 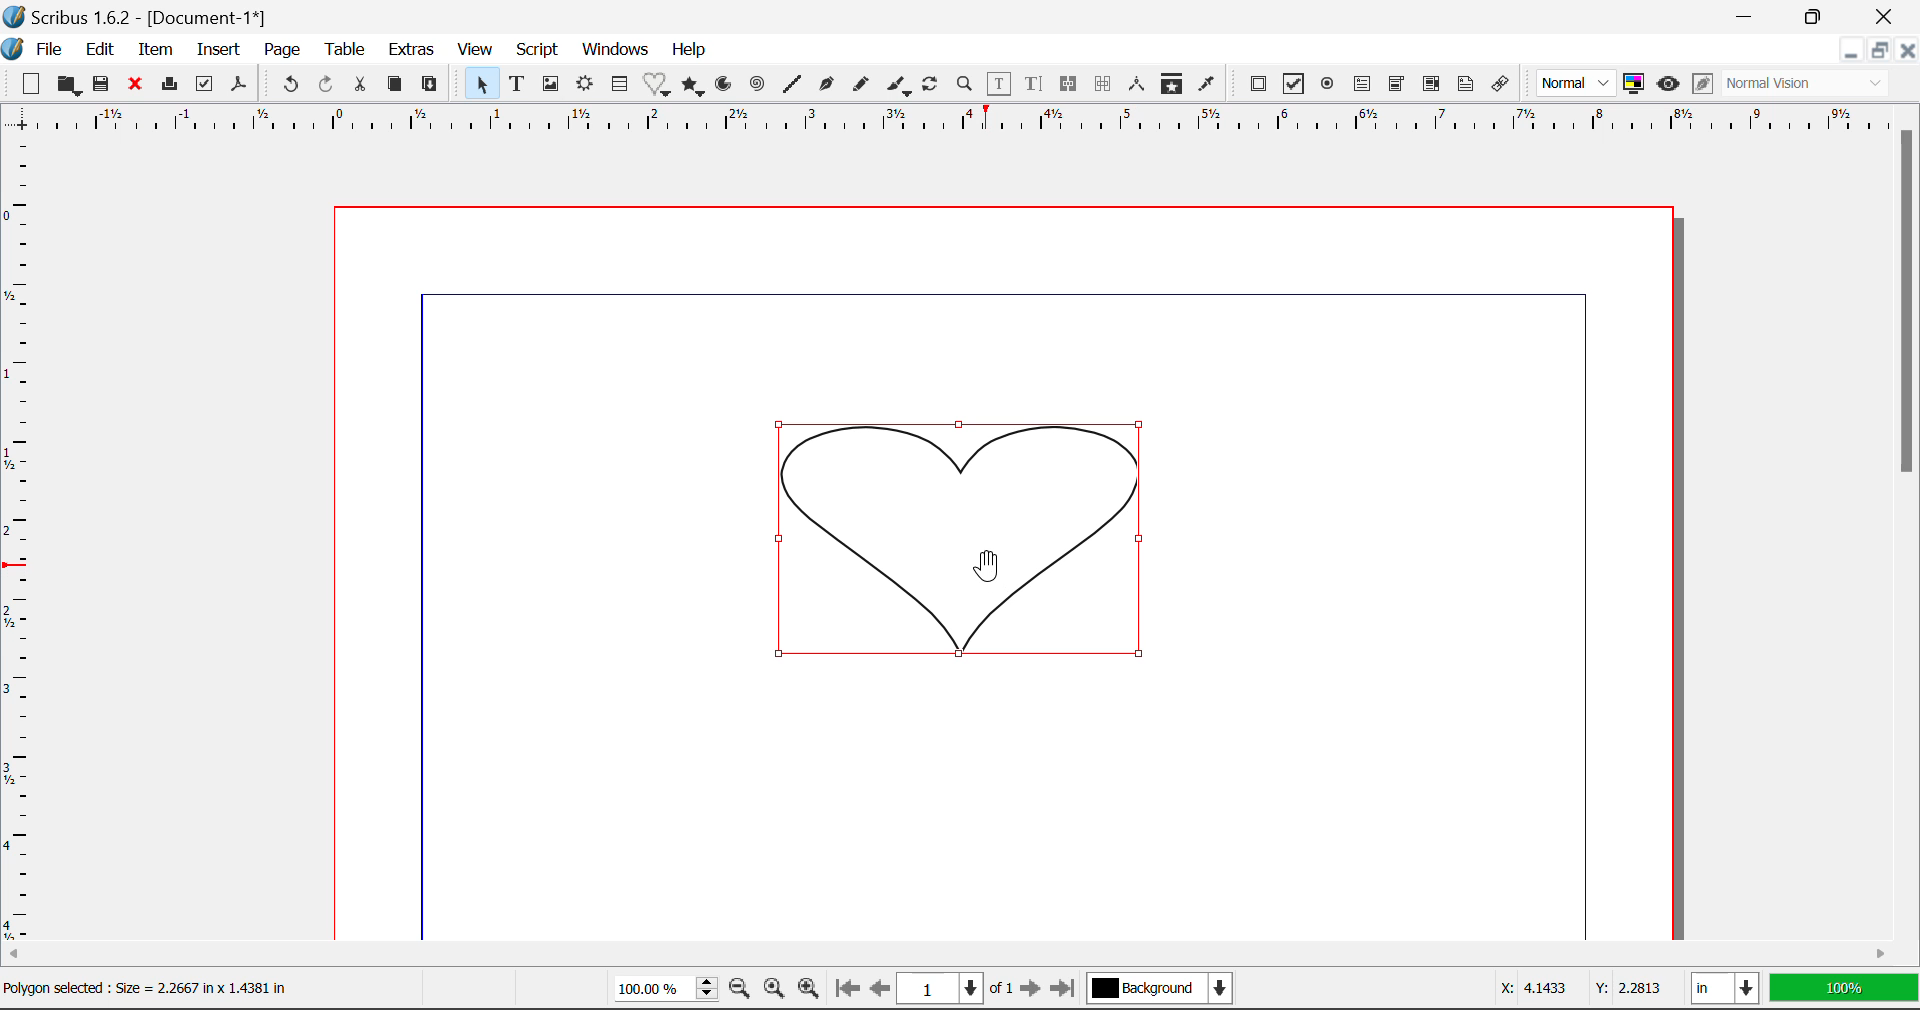 What do you see at coordinates (618, 87) in the screenshot?
I see `Insert Cells` at bounding box center [618, 87].